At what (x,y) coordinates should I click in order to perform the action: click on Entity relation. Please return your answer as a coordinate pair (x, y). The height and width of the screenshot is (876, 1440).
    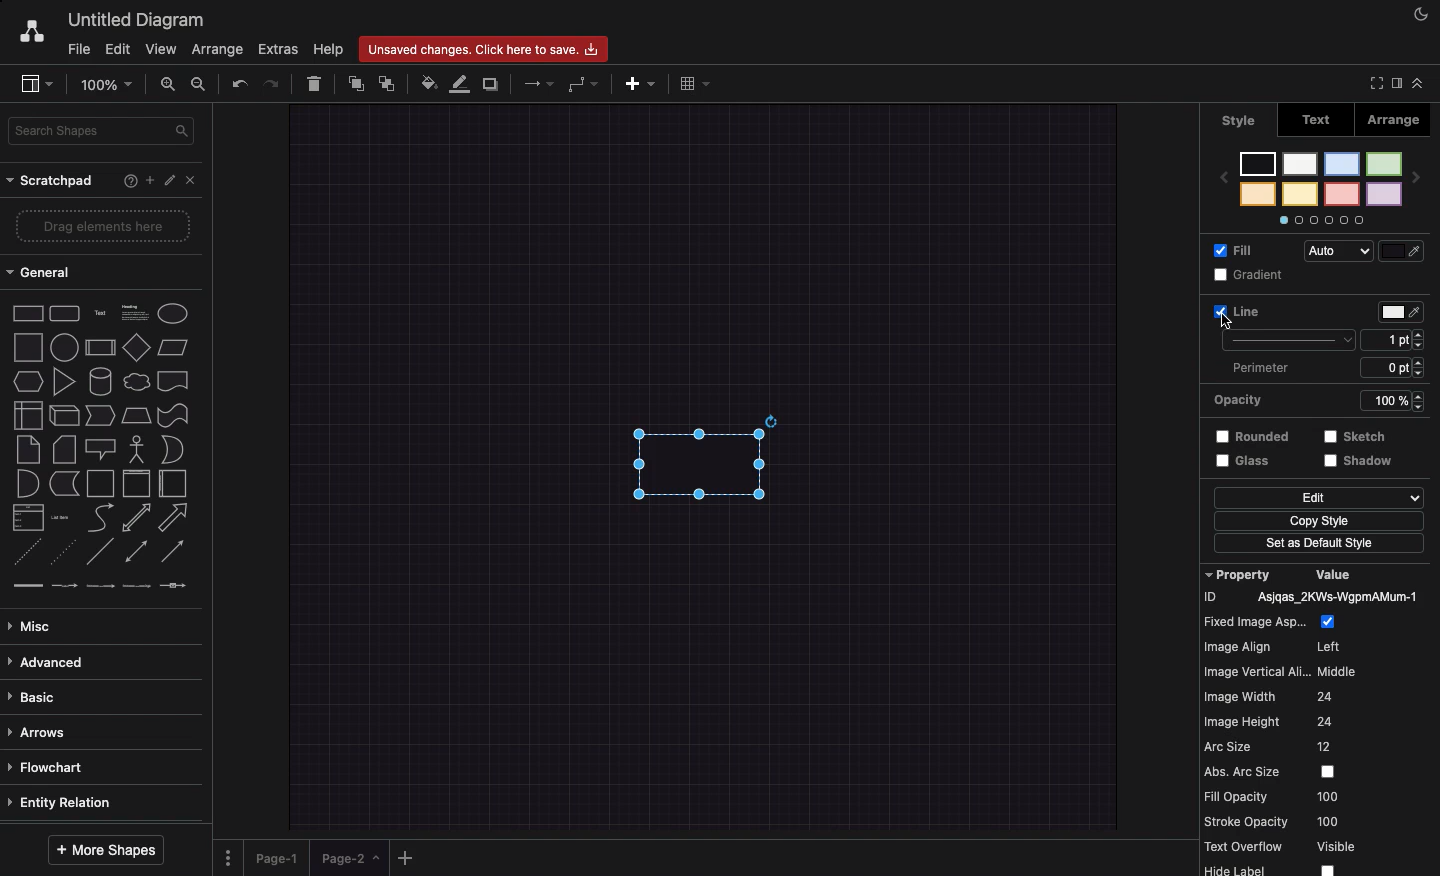
    Looking at the image, I should click on (64, 800).